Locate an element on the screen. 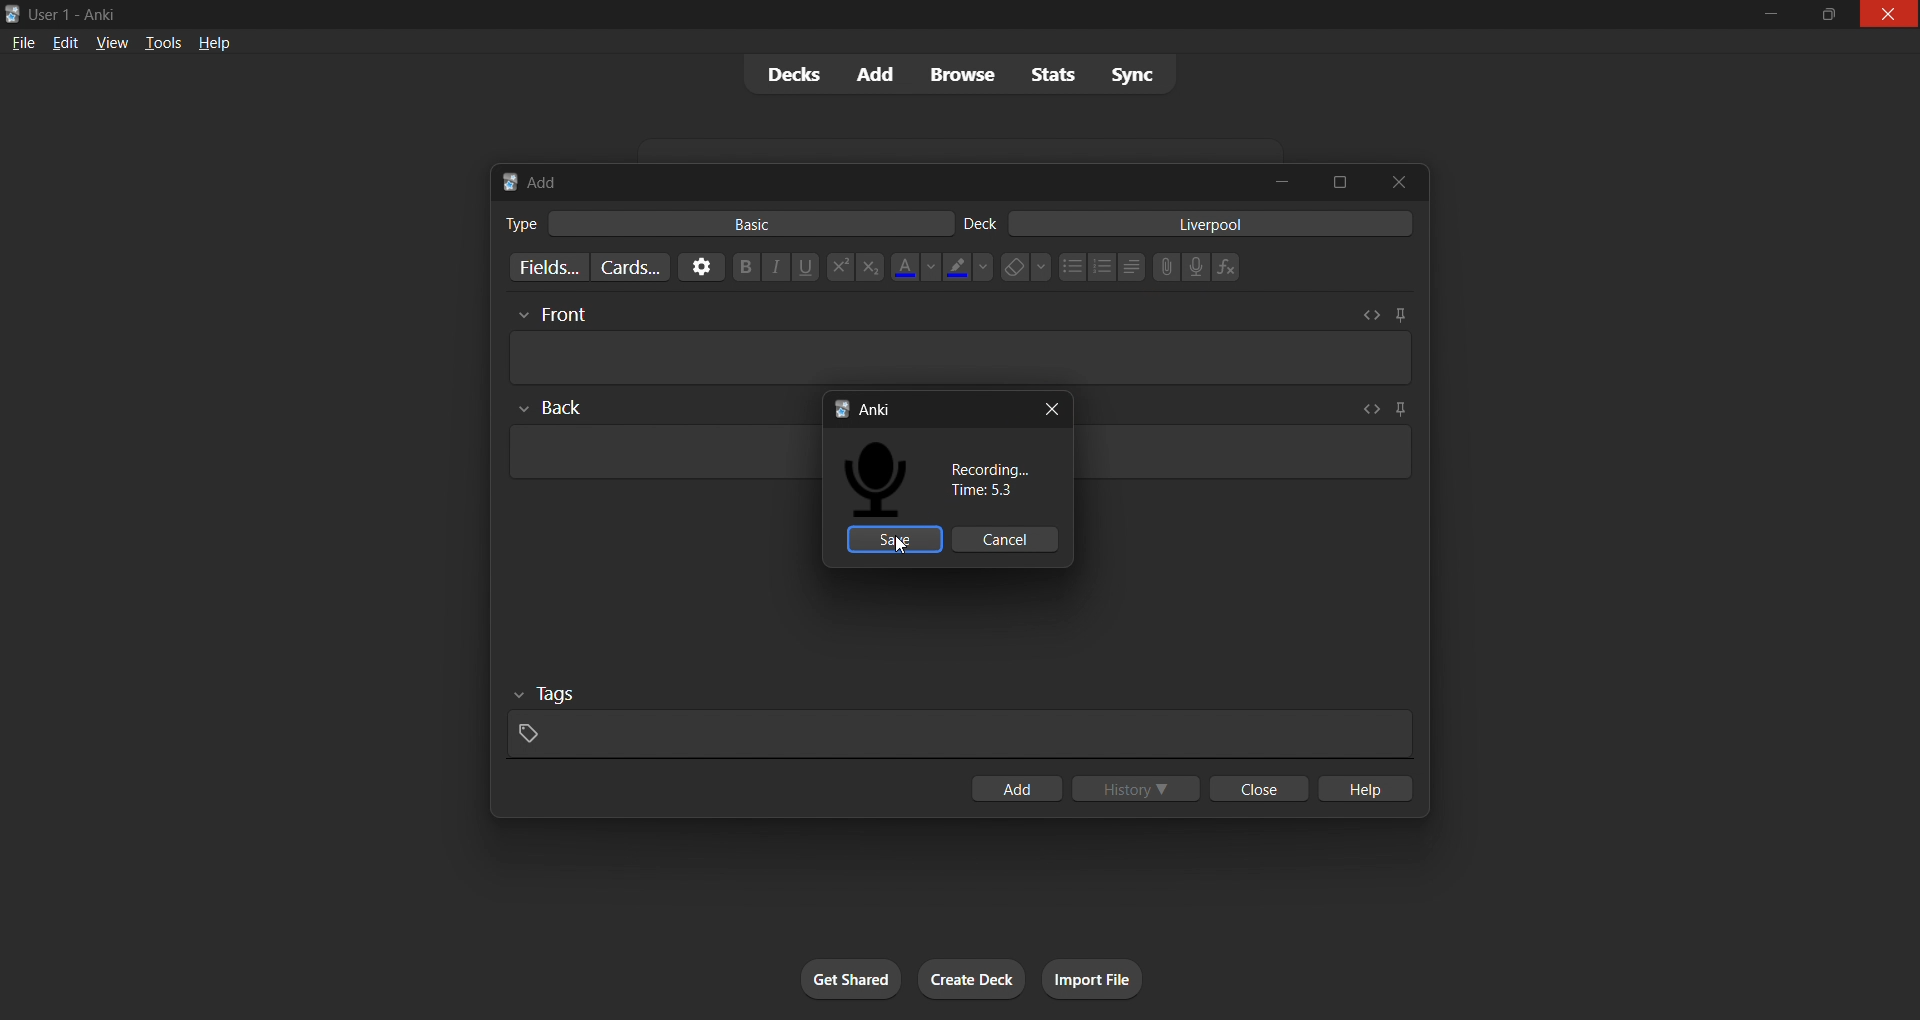 The height and width of the screenshot is (1020, 1920). get shared is located at coordinates (830, 973).